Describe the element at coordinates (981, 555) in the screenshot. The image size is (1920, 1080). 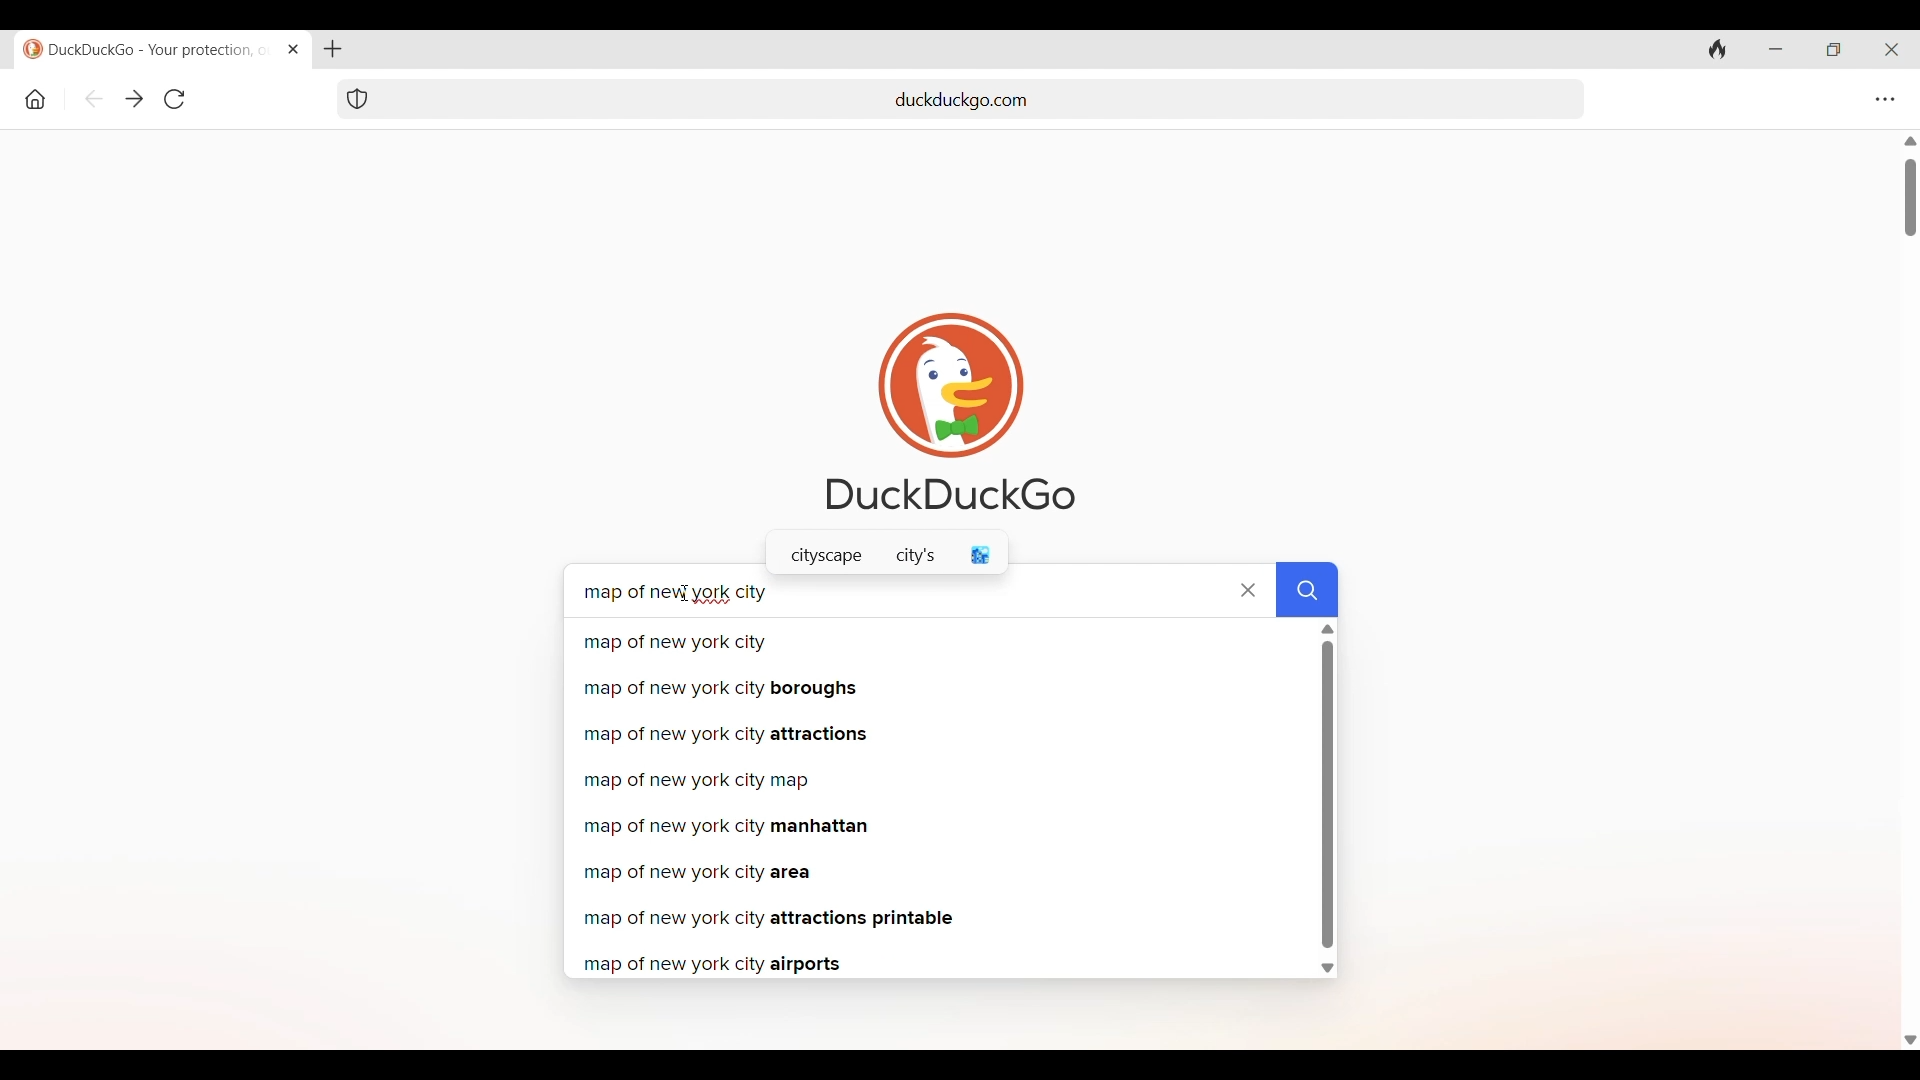
I see `Suggesting image` at that location.